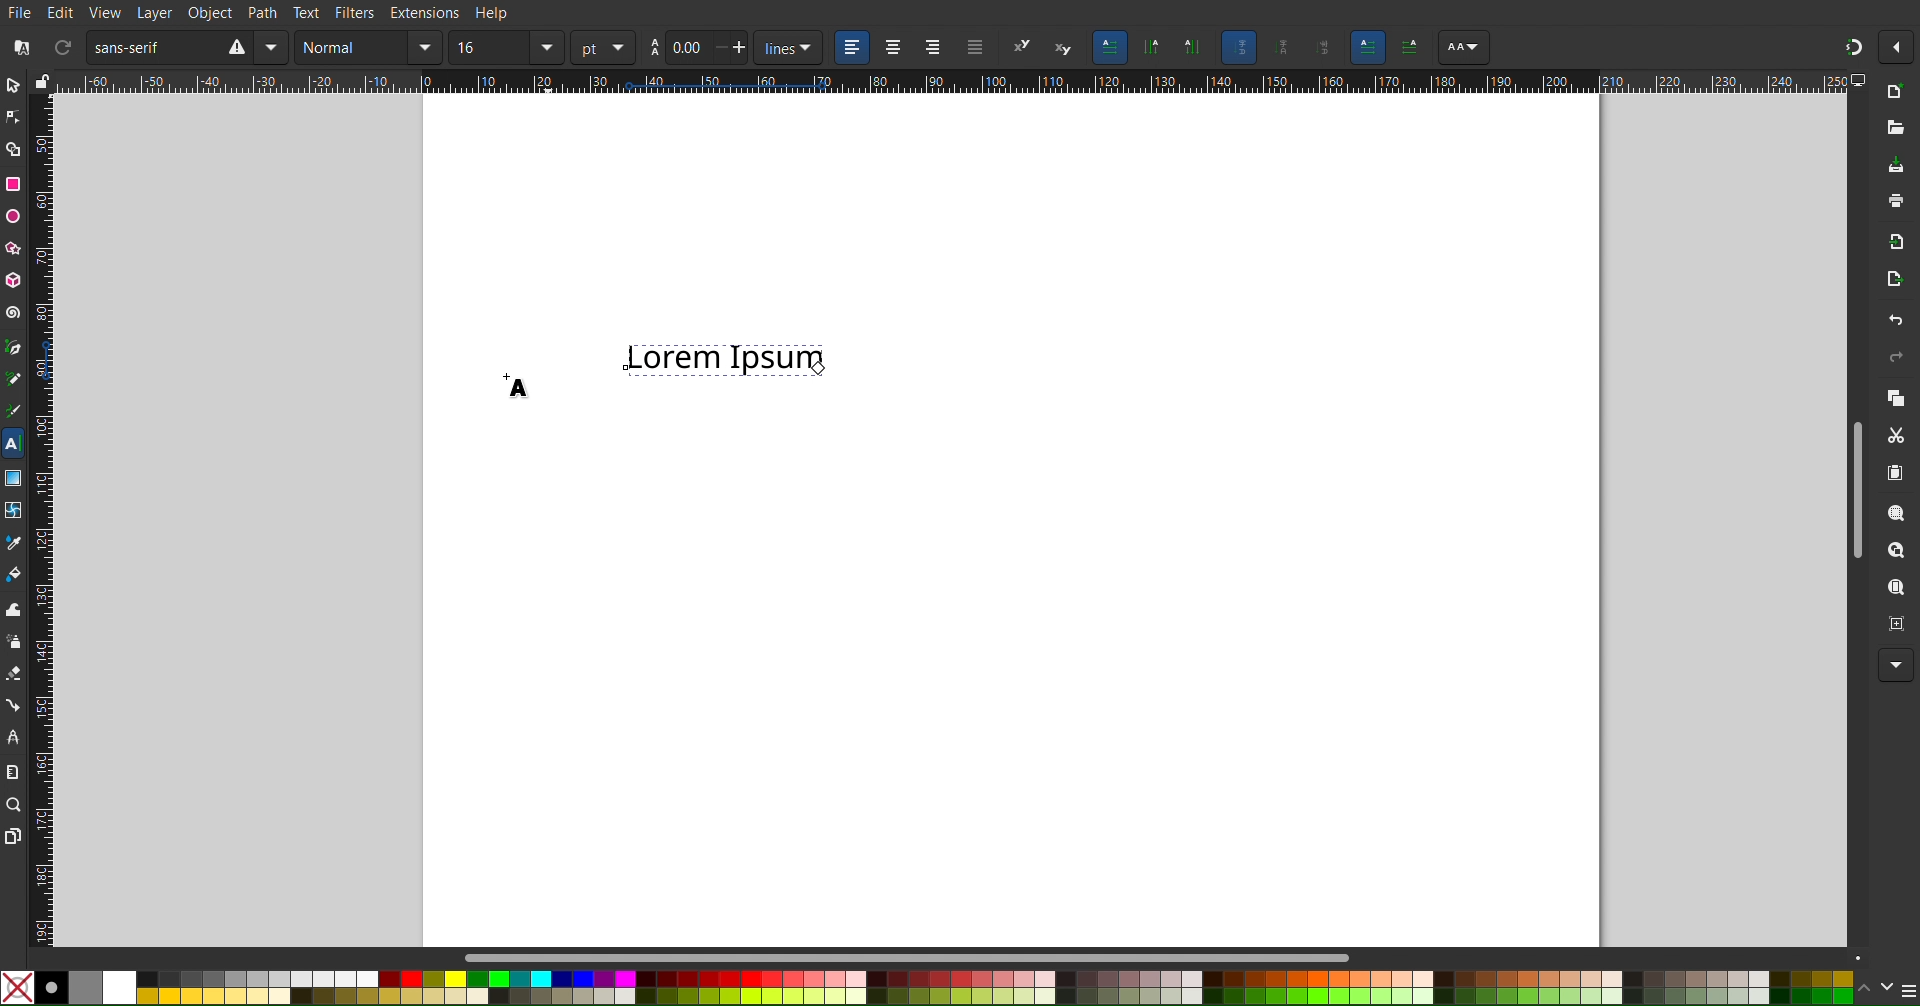 The width and height of the screenshot is (1920, 1006). What do you see at coordinates (13, 477) in the screenshot?
I see `Gradient Tool` at bounding box center [13, 477].